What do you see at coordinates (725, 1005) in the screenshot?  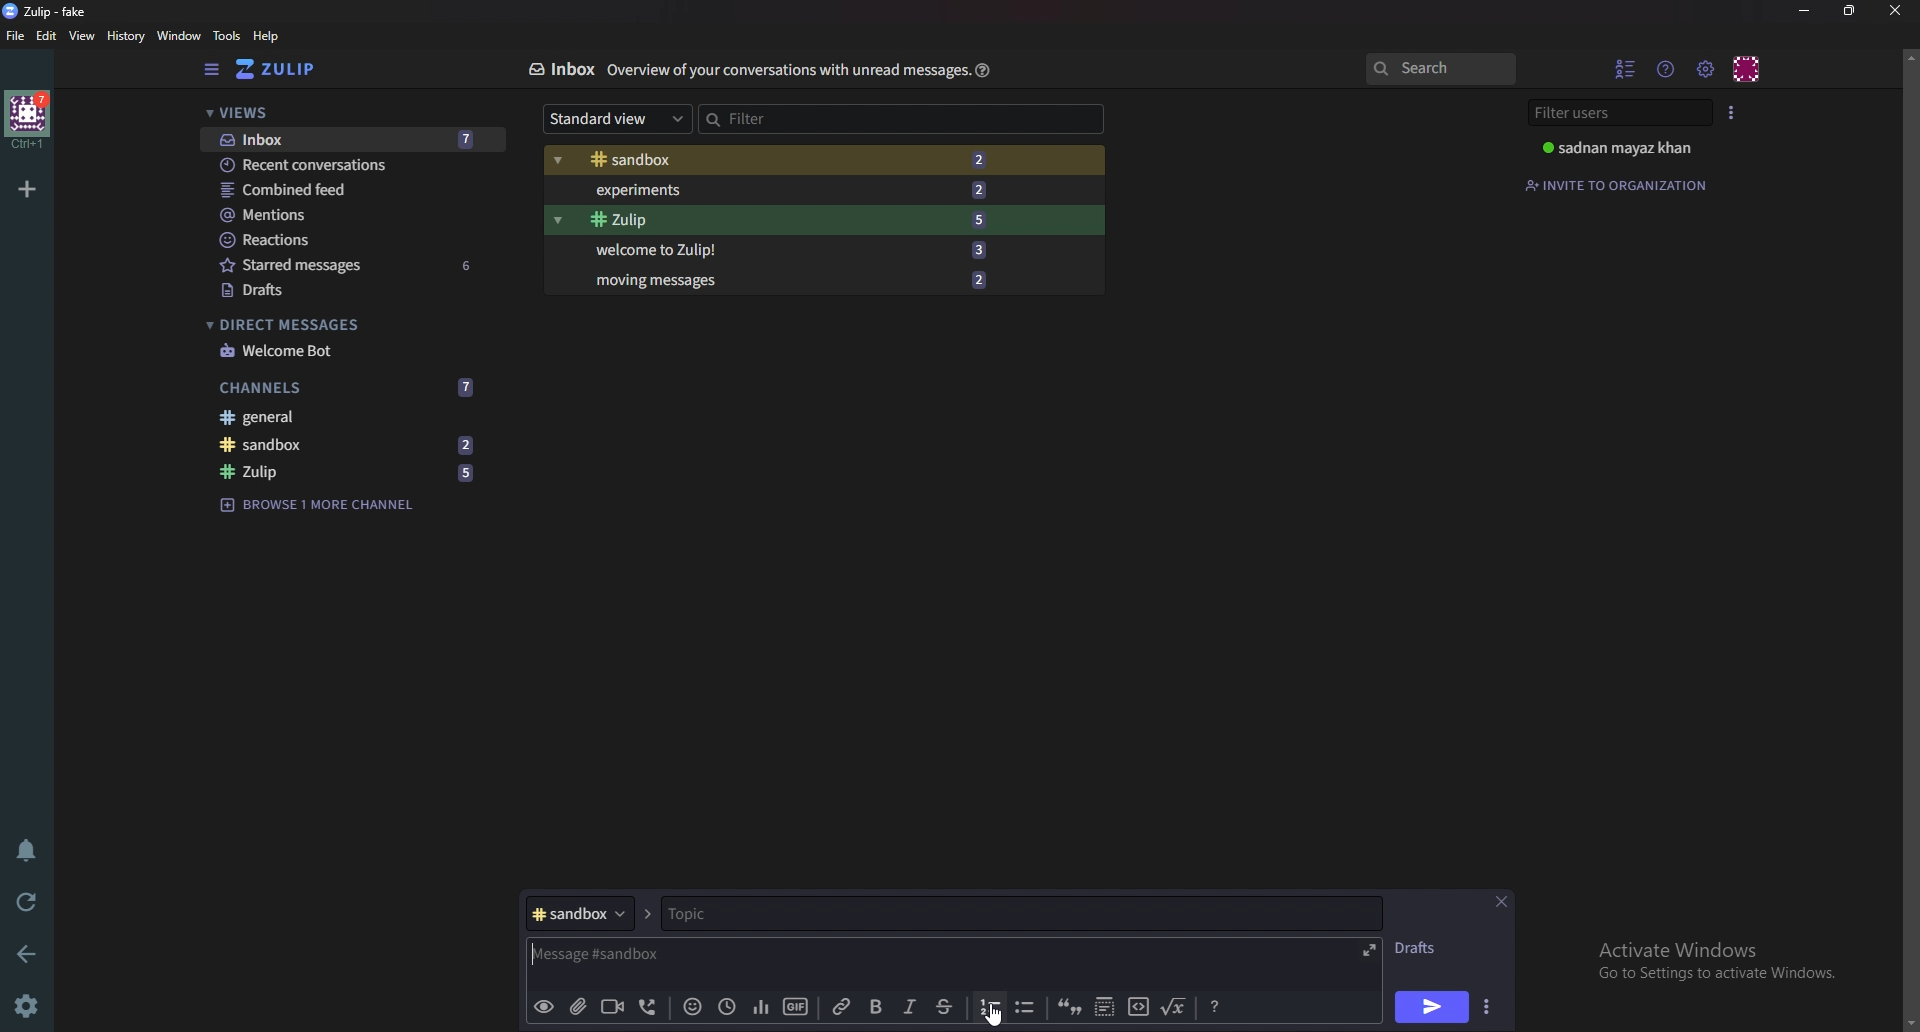 I see `Global time` at bounding box center [725, 1005].